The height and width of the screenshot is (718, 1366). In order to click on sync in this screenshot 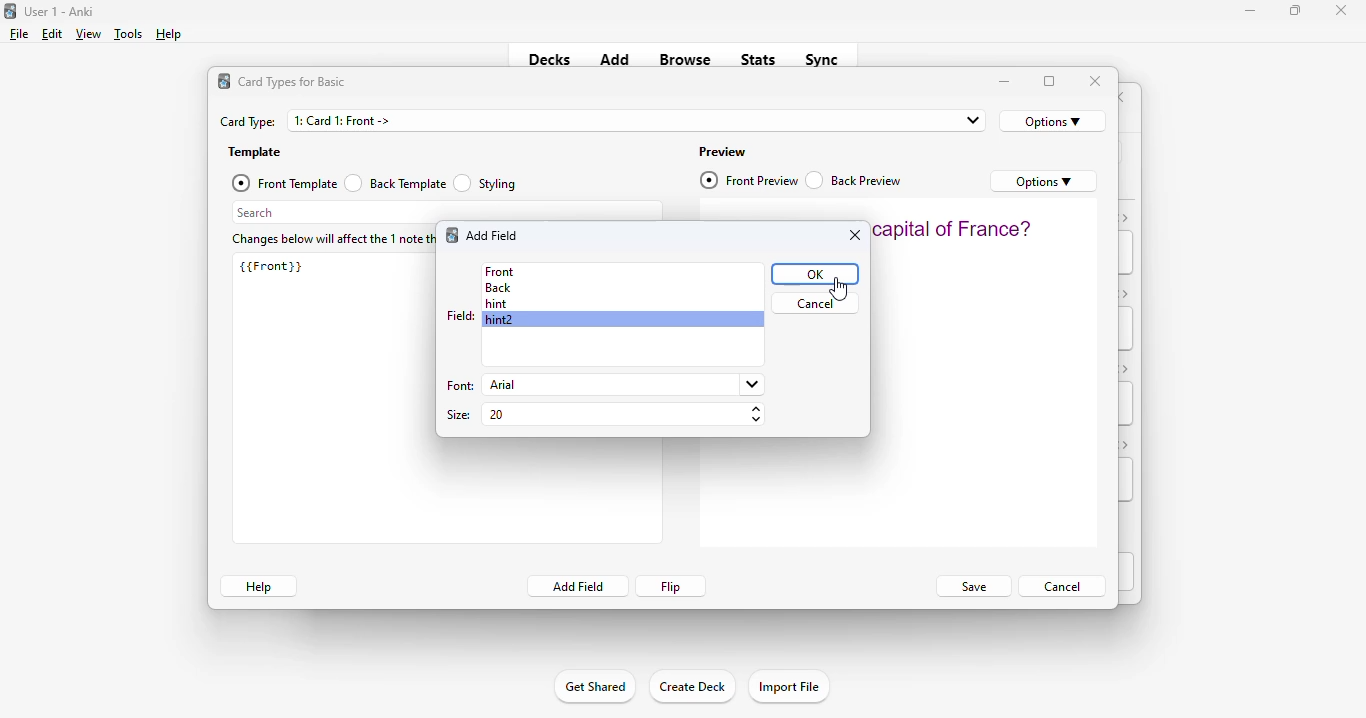, I will do `click(820, 58)`.